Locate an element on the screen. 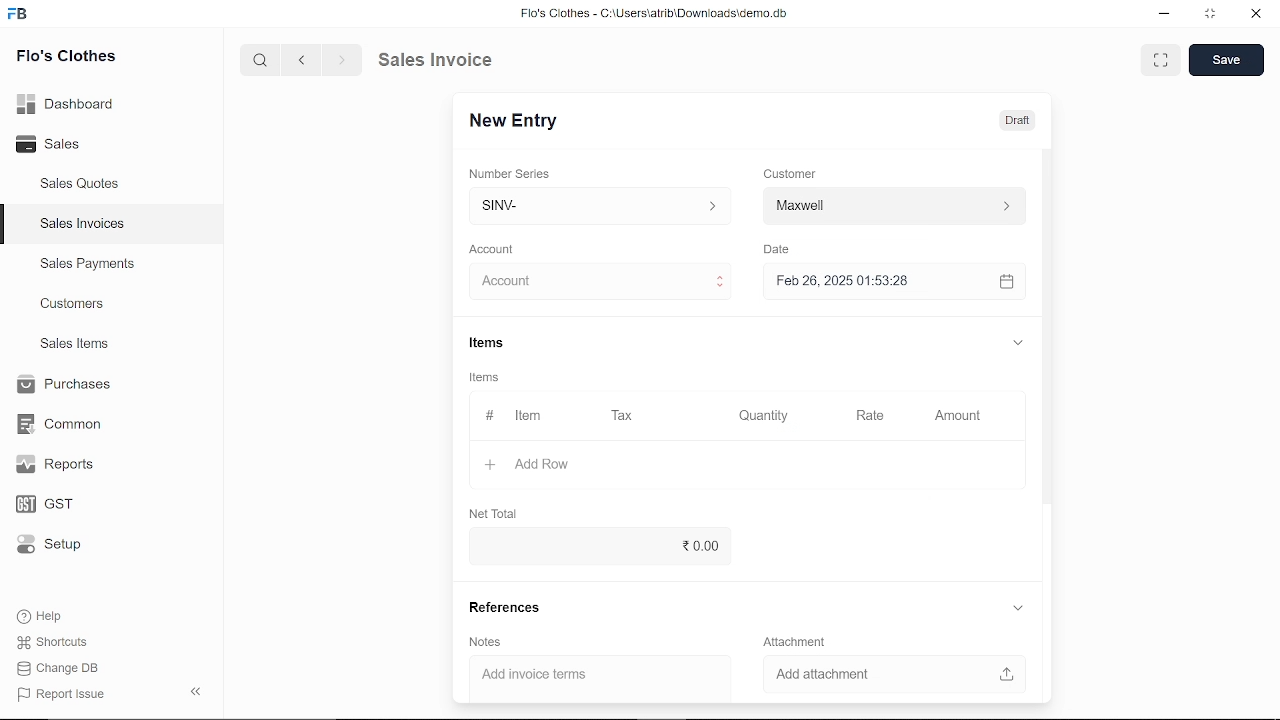 The image size is (1280, 720). Purchases is located at coordinates (62, 385).